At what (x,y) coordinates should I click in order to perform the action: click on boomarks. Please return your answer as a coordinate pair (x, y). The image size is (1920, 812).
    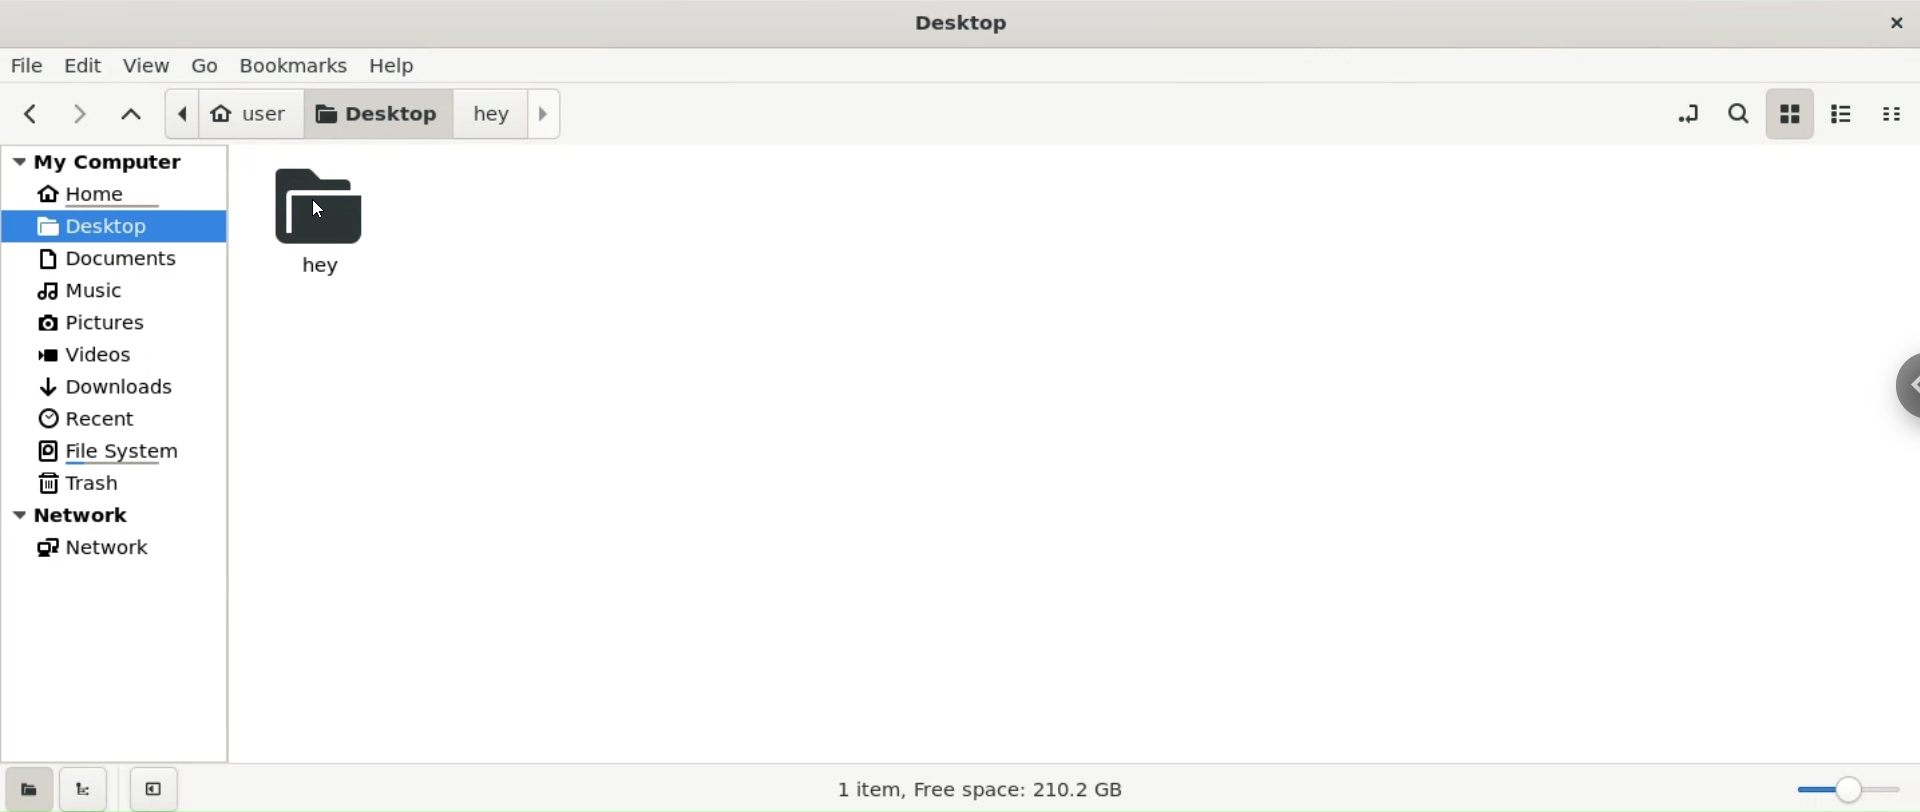
    Looking at the image, I should click on (301, 65).